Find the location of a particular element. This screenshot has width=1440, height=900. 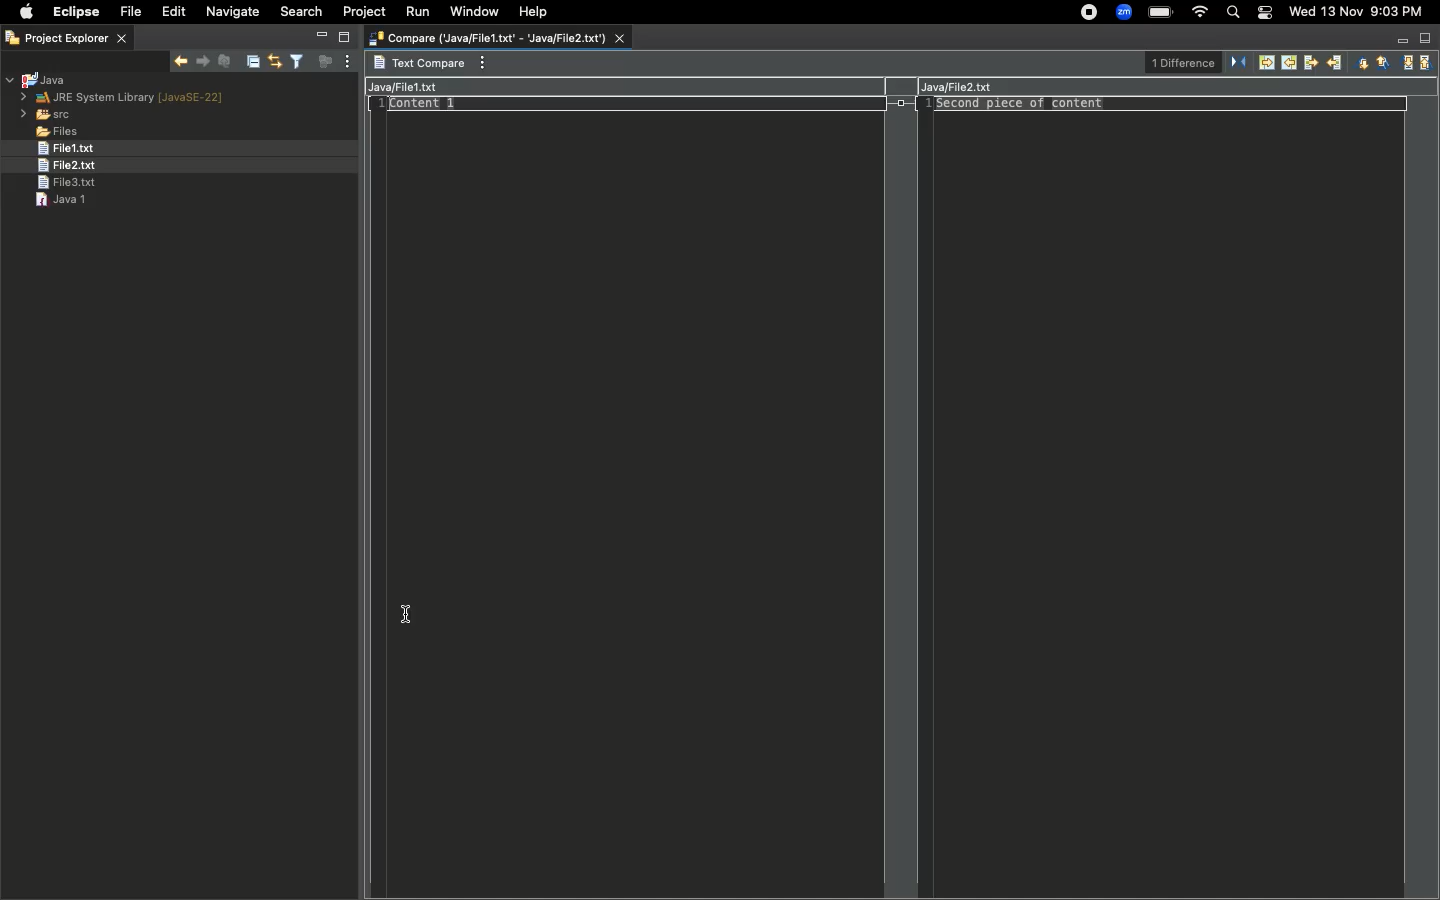

File1.txt is located at coordinates (71, 148).